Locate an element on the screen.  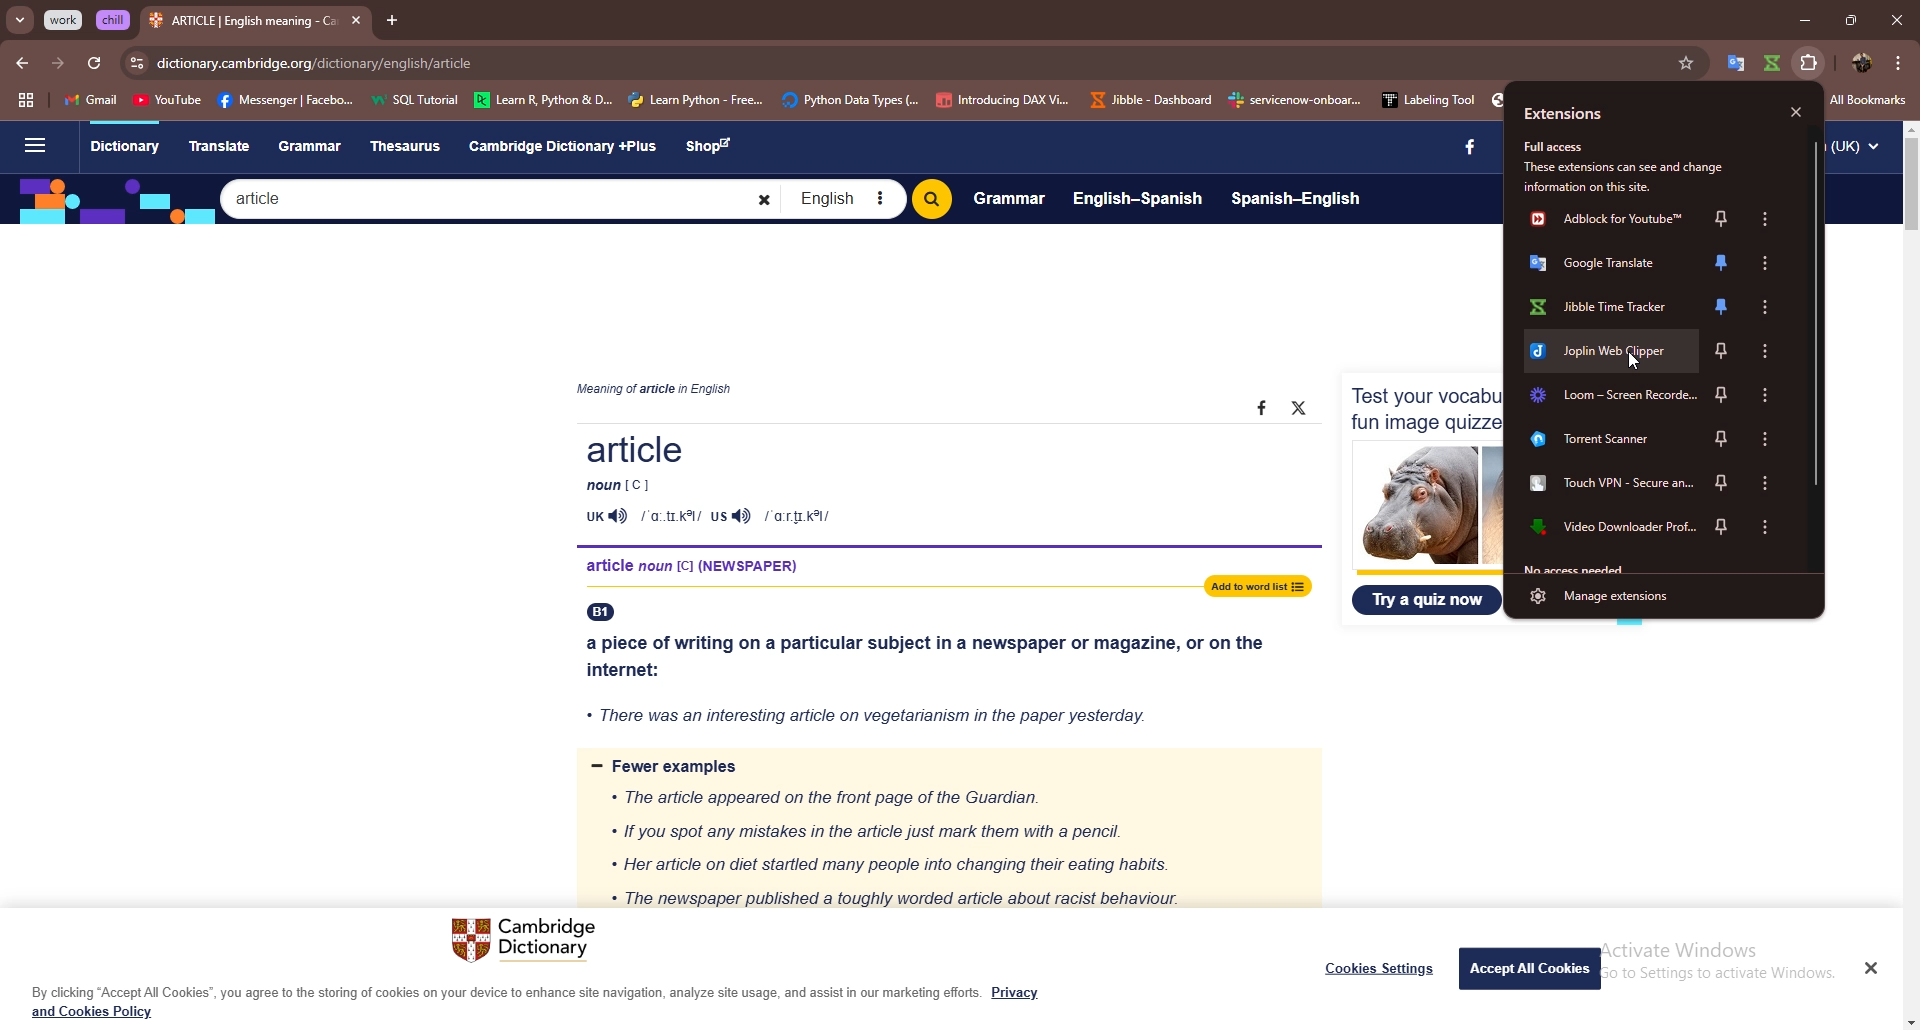
By clicking “Accept All Cookies”, you agree to the storing of cookies on your device to enhance site navigation, analyze site usage, and assist in our marketing efforts. Privacy
and Cookies Policy is located at coordinates (536, 1002).